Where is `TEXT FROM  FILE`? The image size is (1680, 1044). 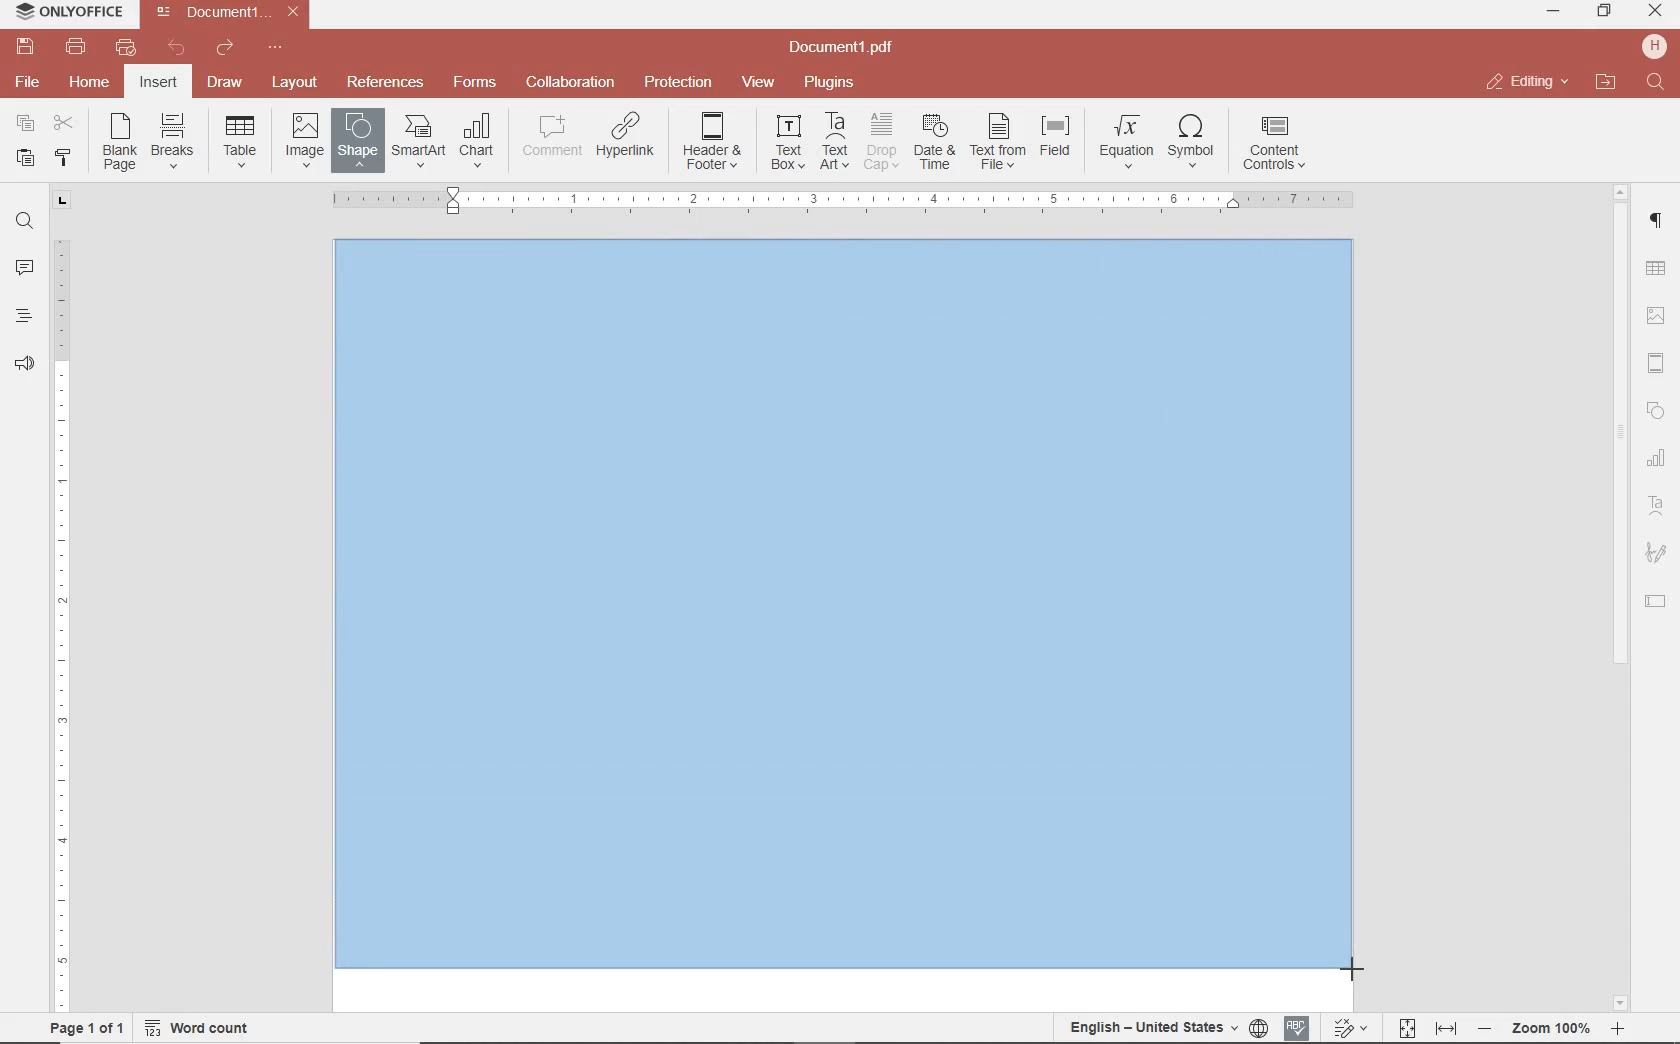
TEXT FROM  FILE is located at coordinates (998, 142).